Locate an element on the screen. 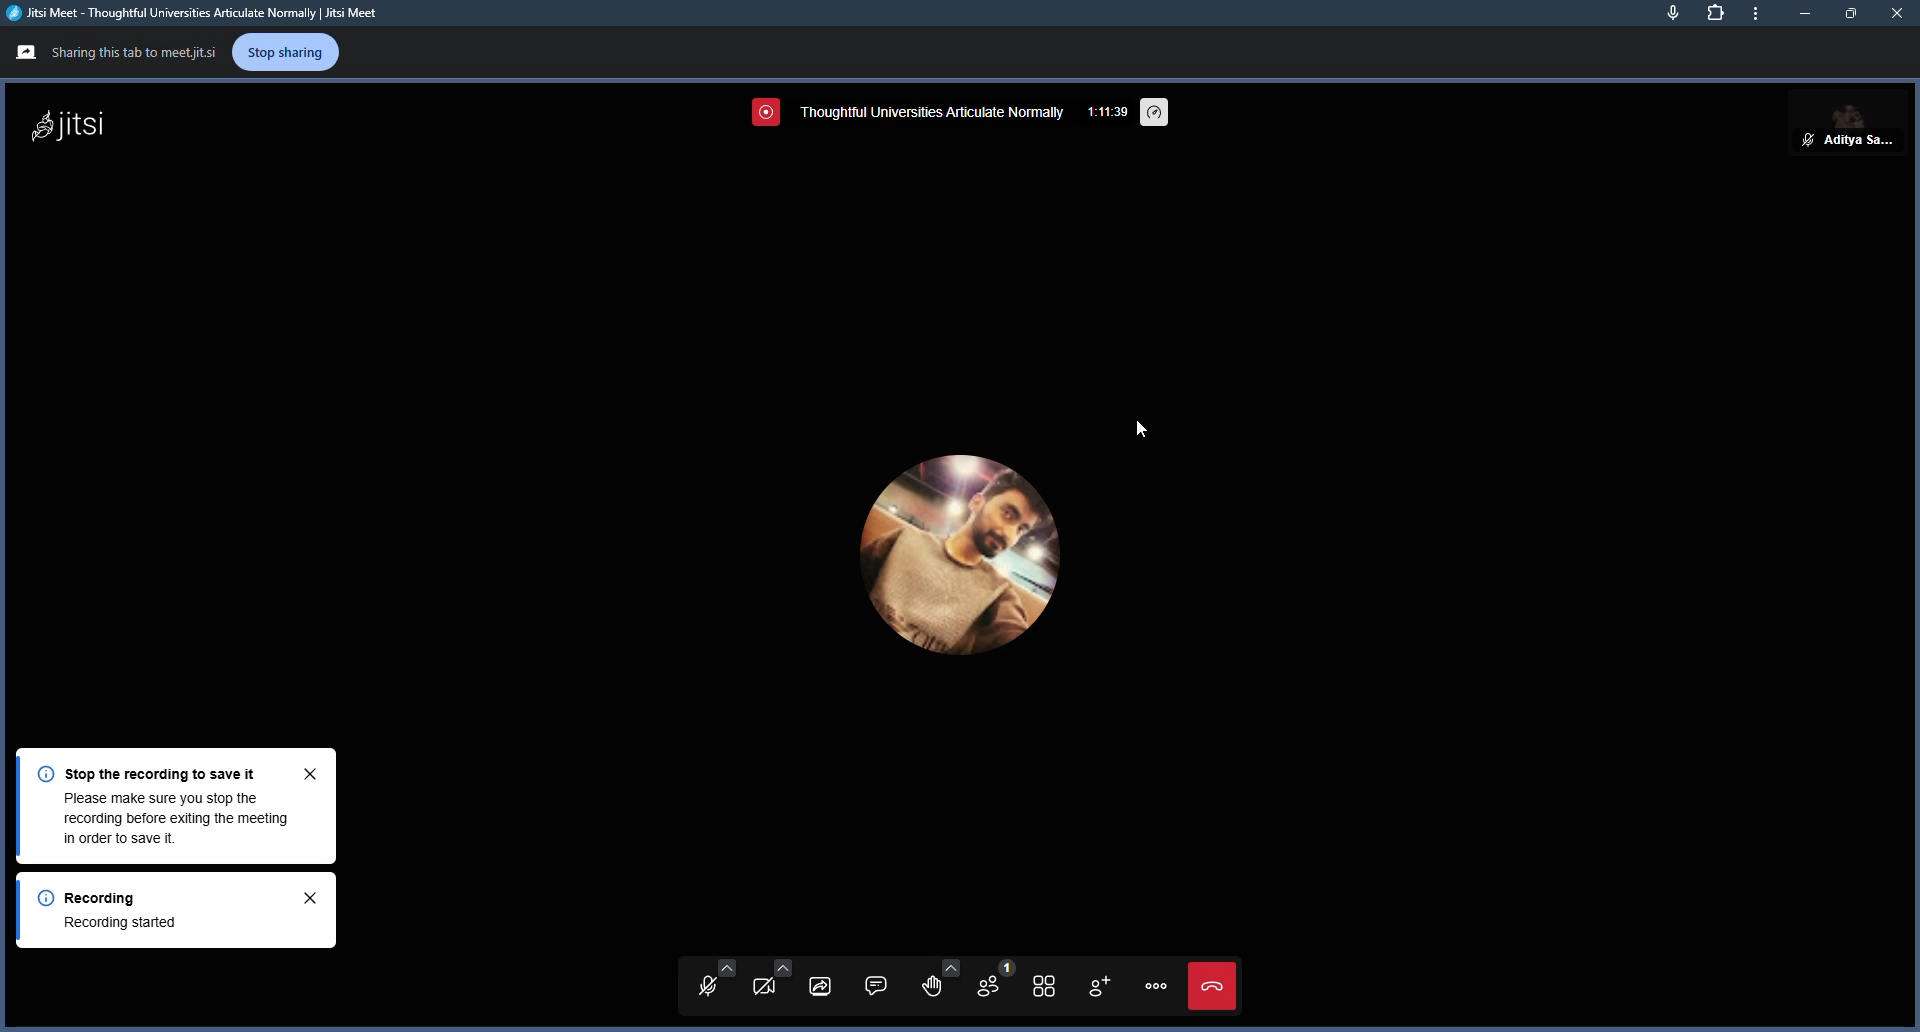 The image size is (1920, 1032). Recording Recording started is located at coordinates (127, 912).